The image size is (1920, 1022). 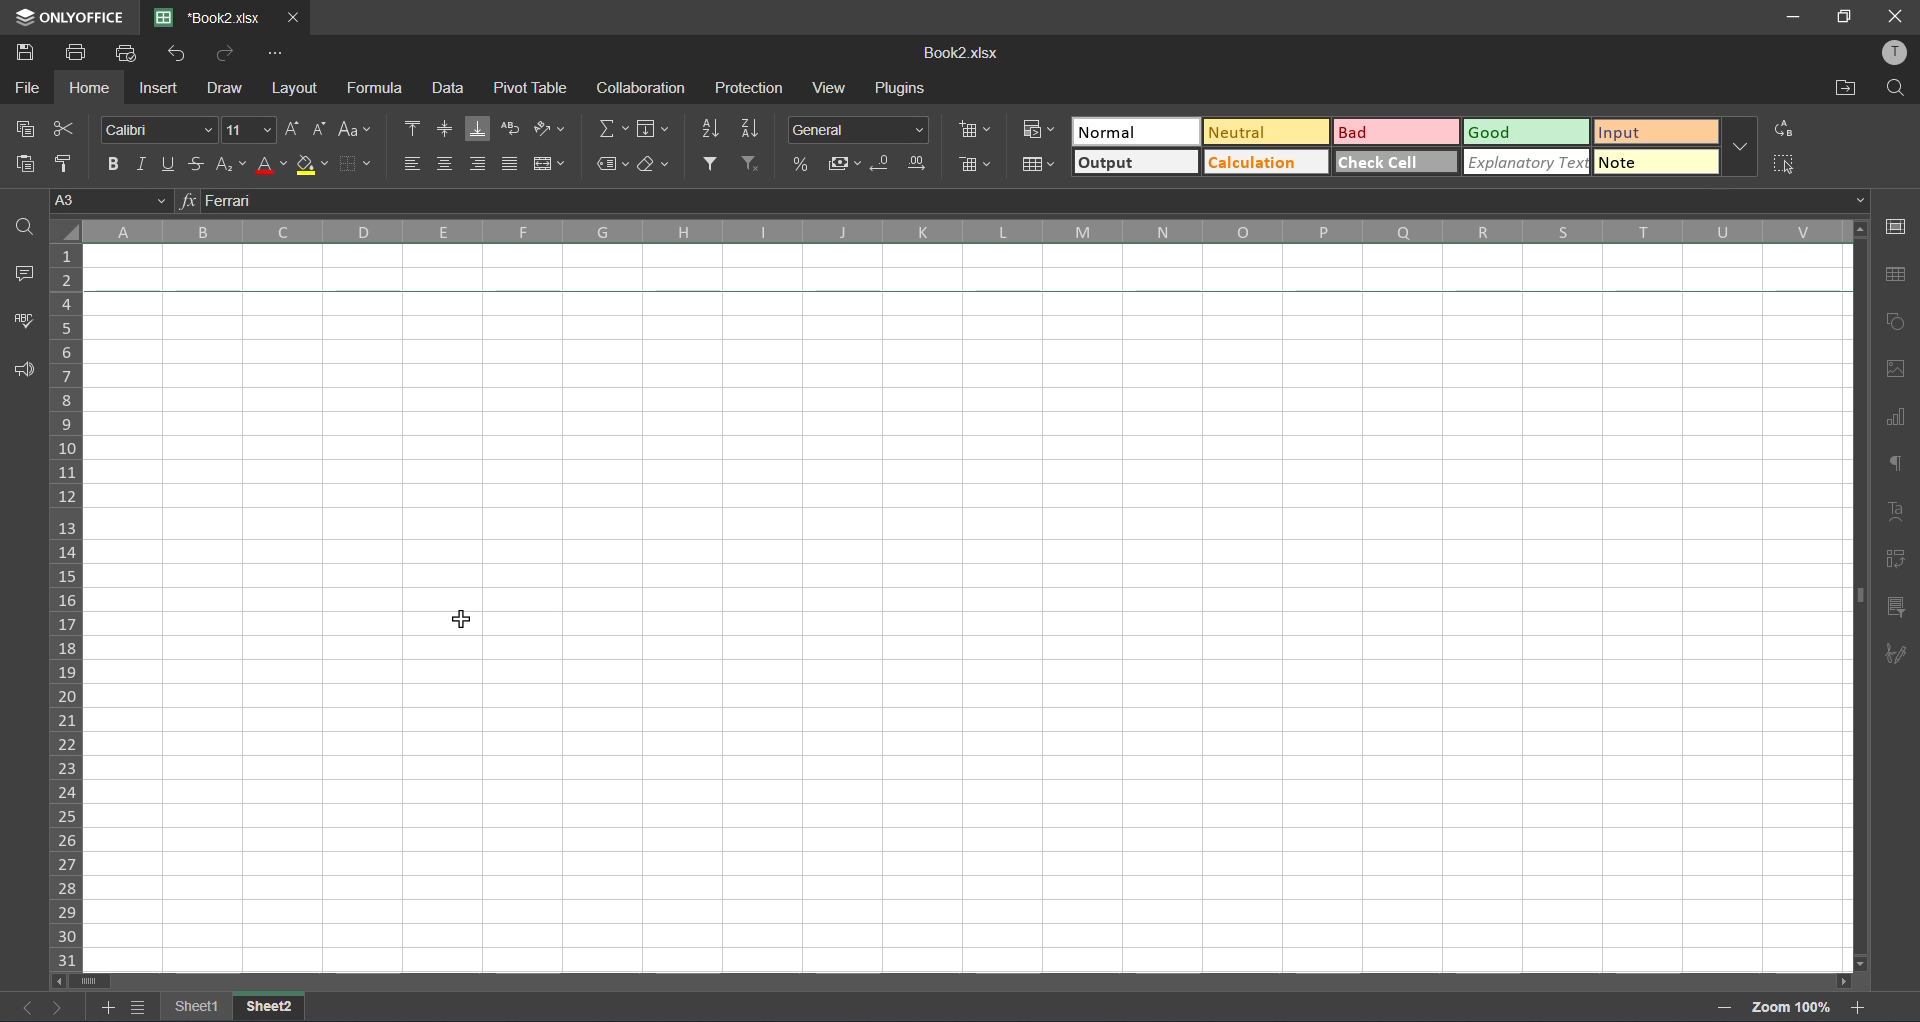 What do you see at coordinates (23, 131) in the screenshot?
I see `copy` at bounding box center [23, 131].